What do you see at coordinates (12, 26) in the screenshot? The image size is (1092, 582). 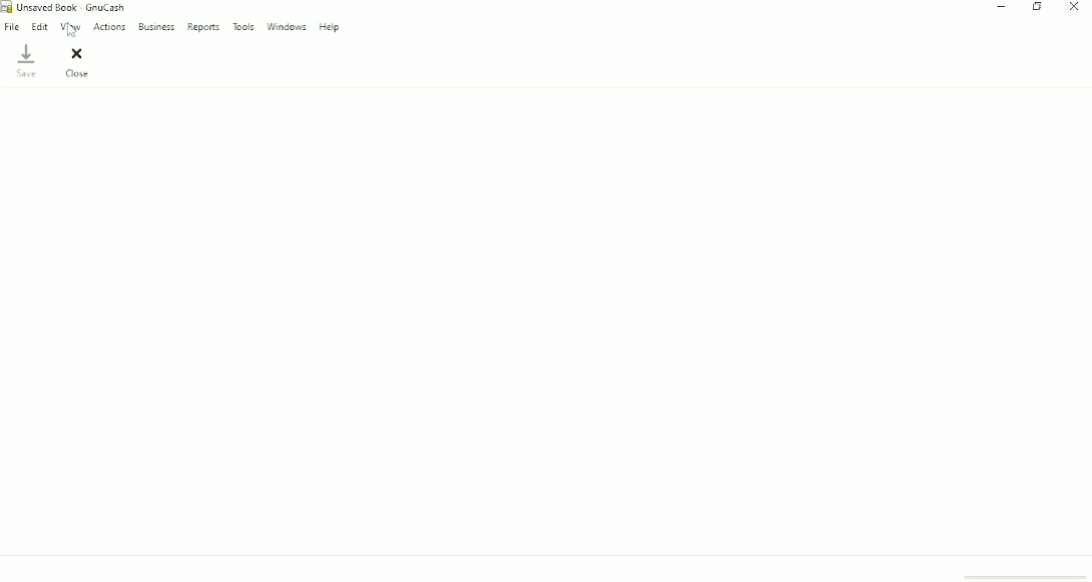 I see `File` at bounding box center [12, 26].